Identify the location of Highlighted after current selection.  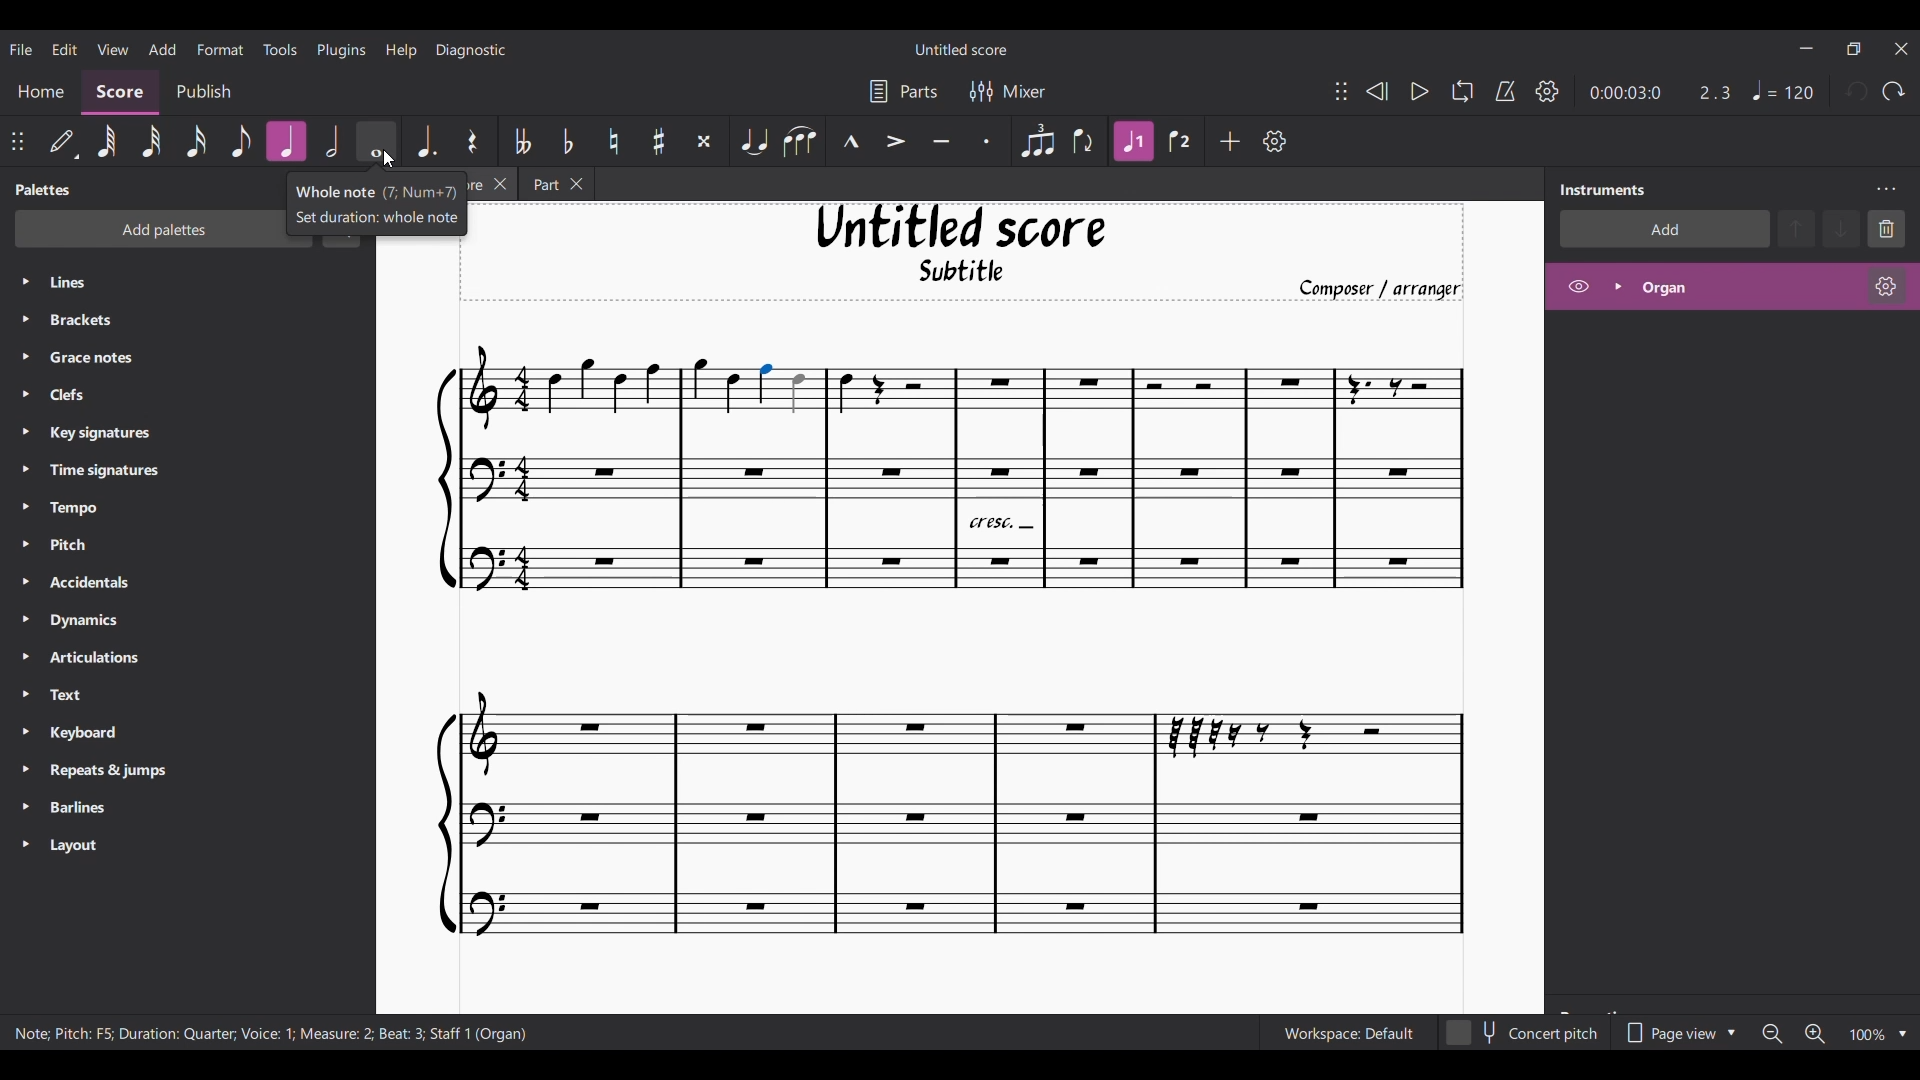
(1134, 141).